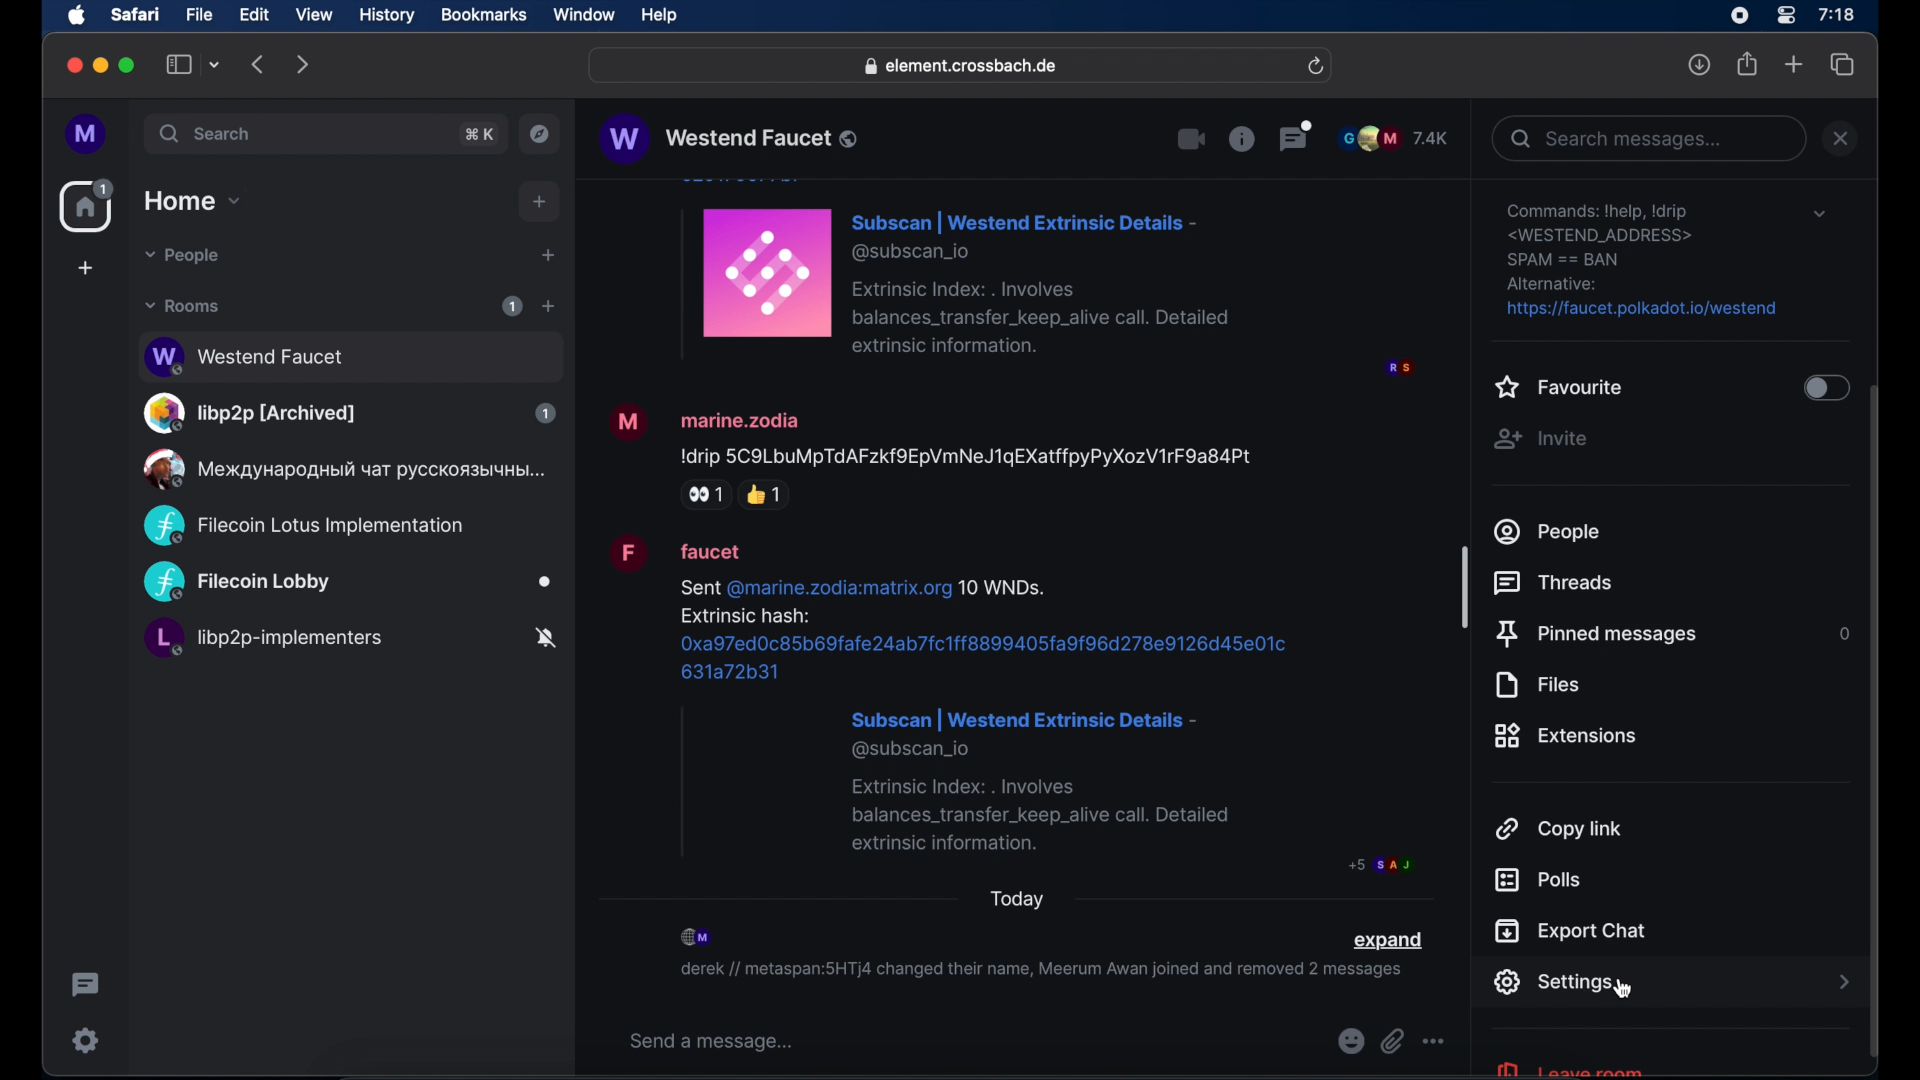 This screenshot has width=1920, height=1080. I want to click on export chat, so click(1571, 931).